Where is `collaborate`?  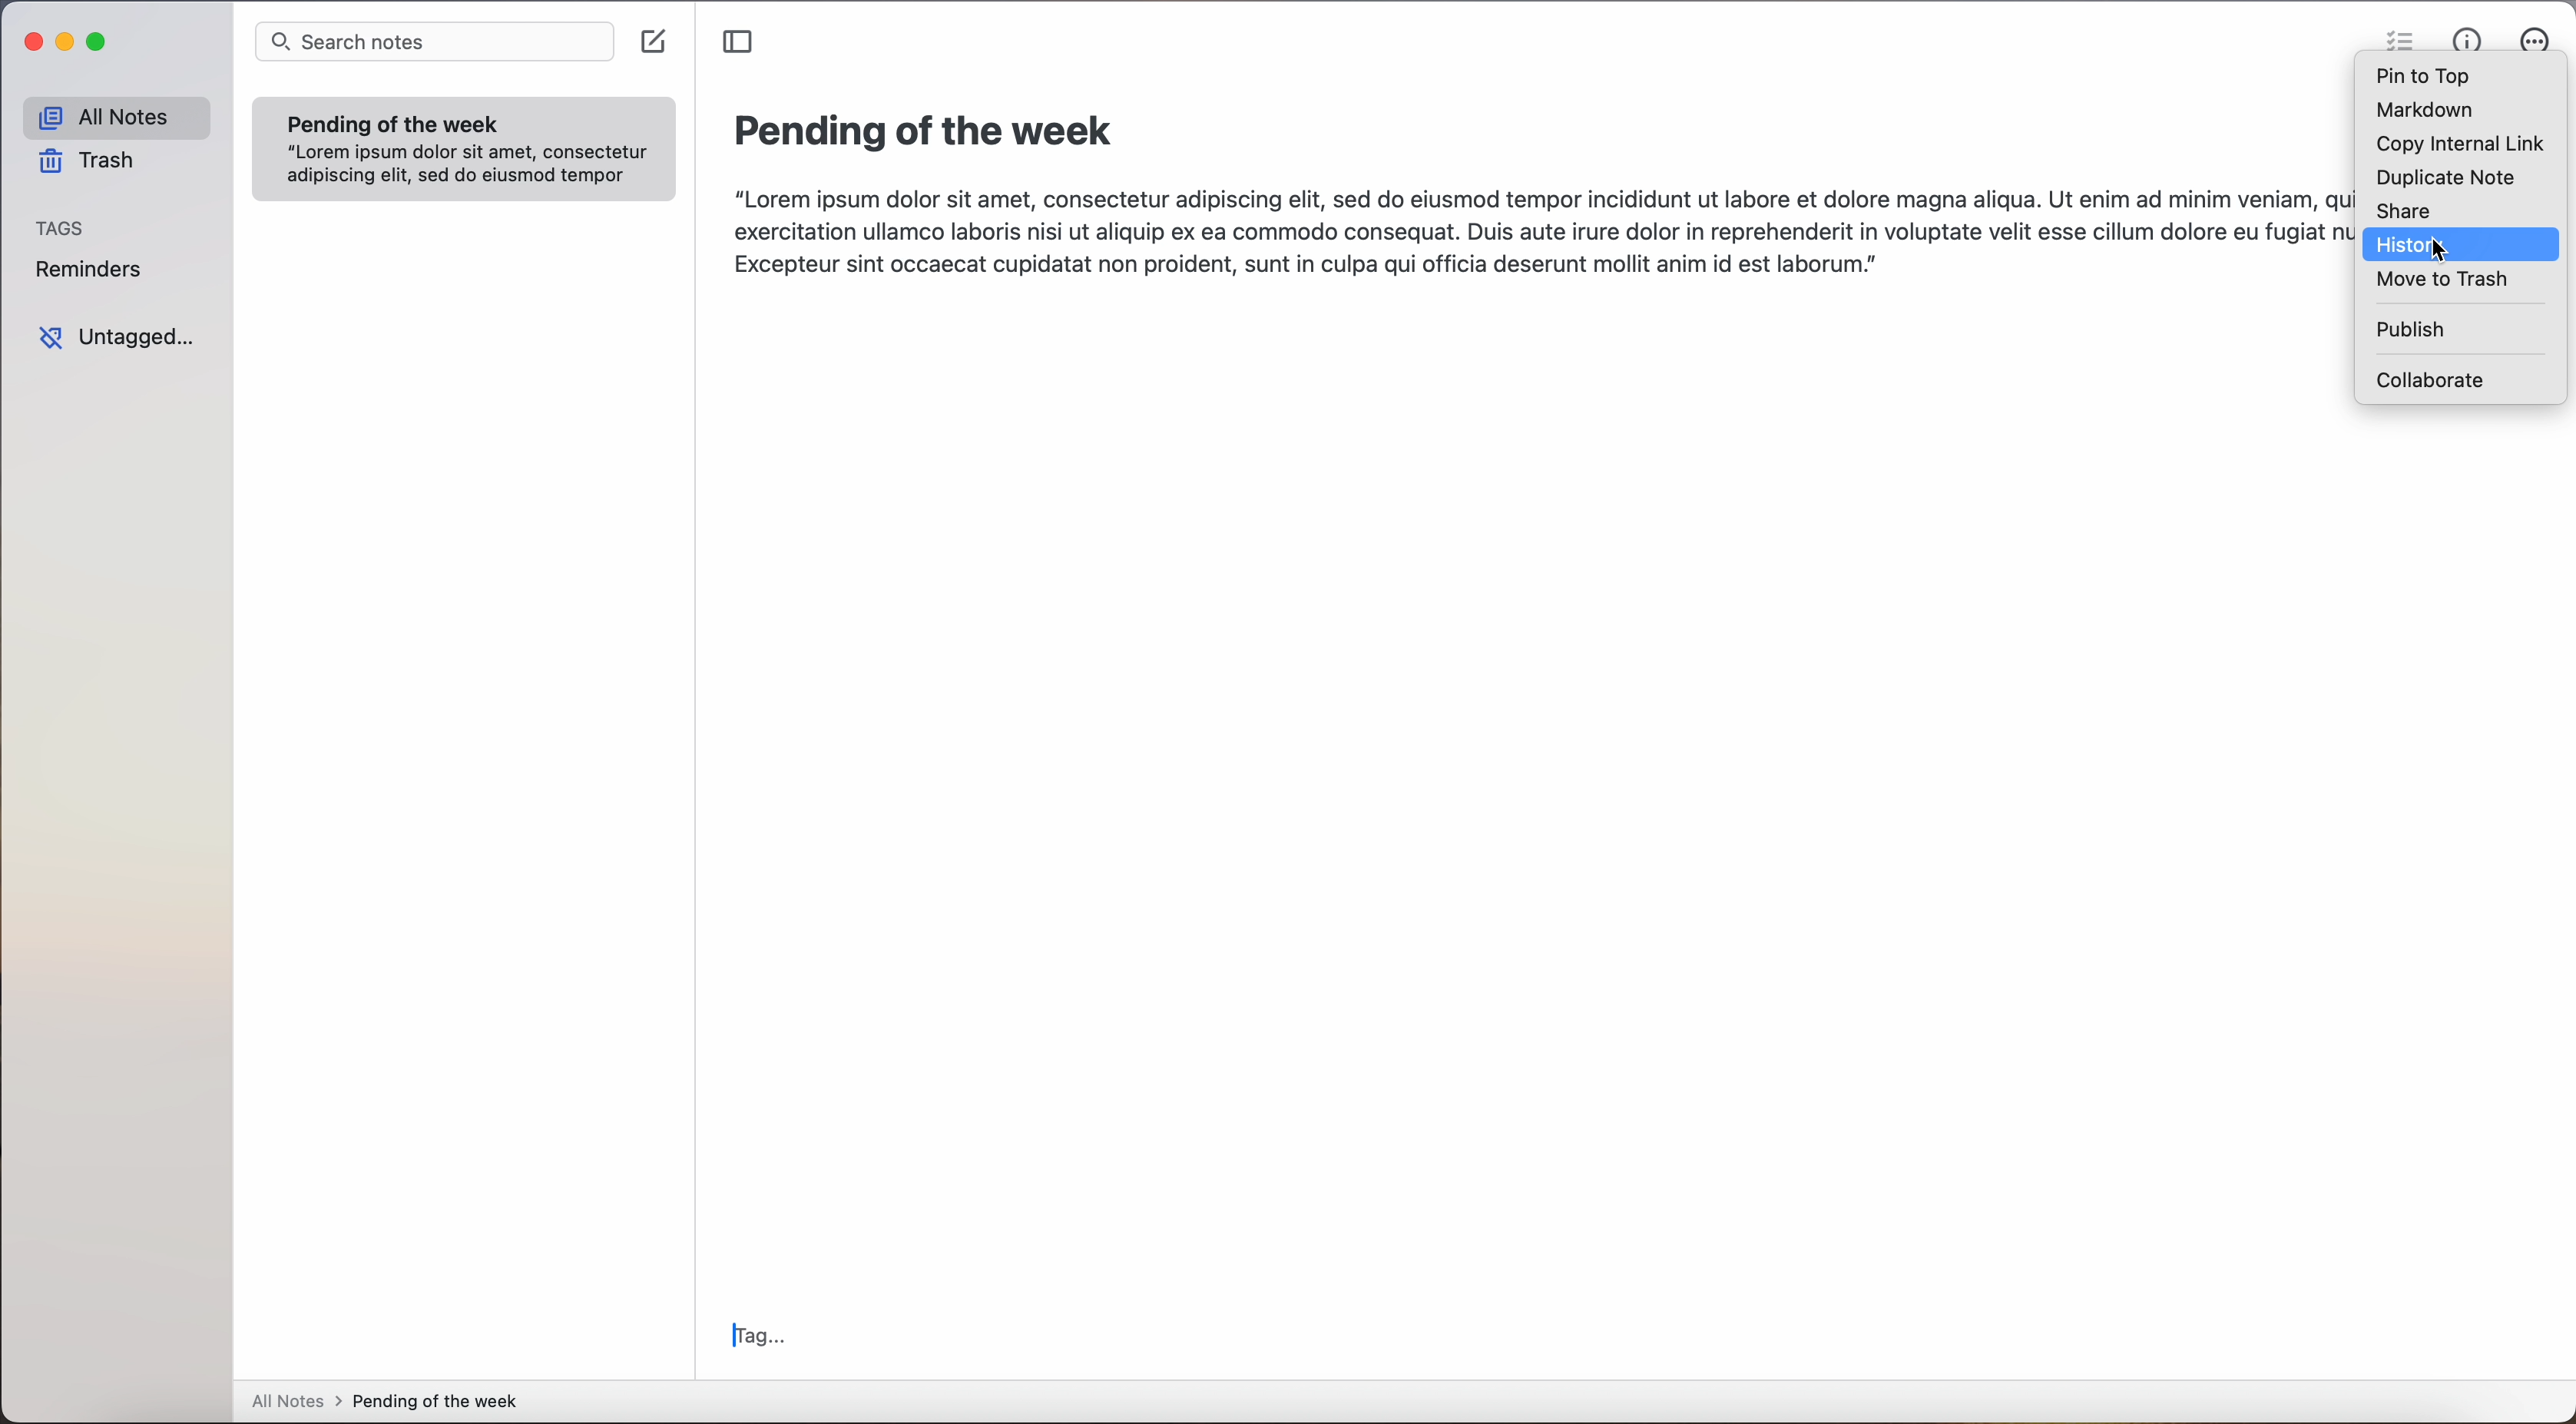
collaborate is located at coordinates (2428, 379).